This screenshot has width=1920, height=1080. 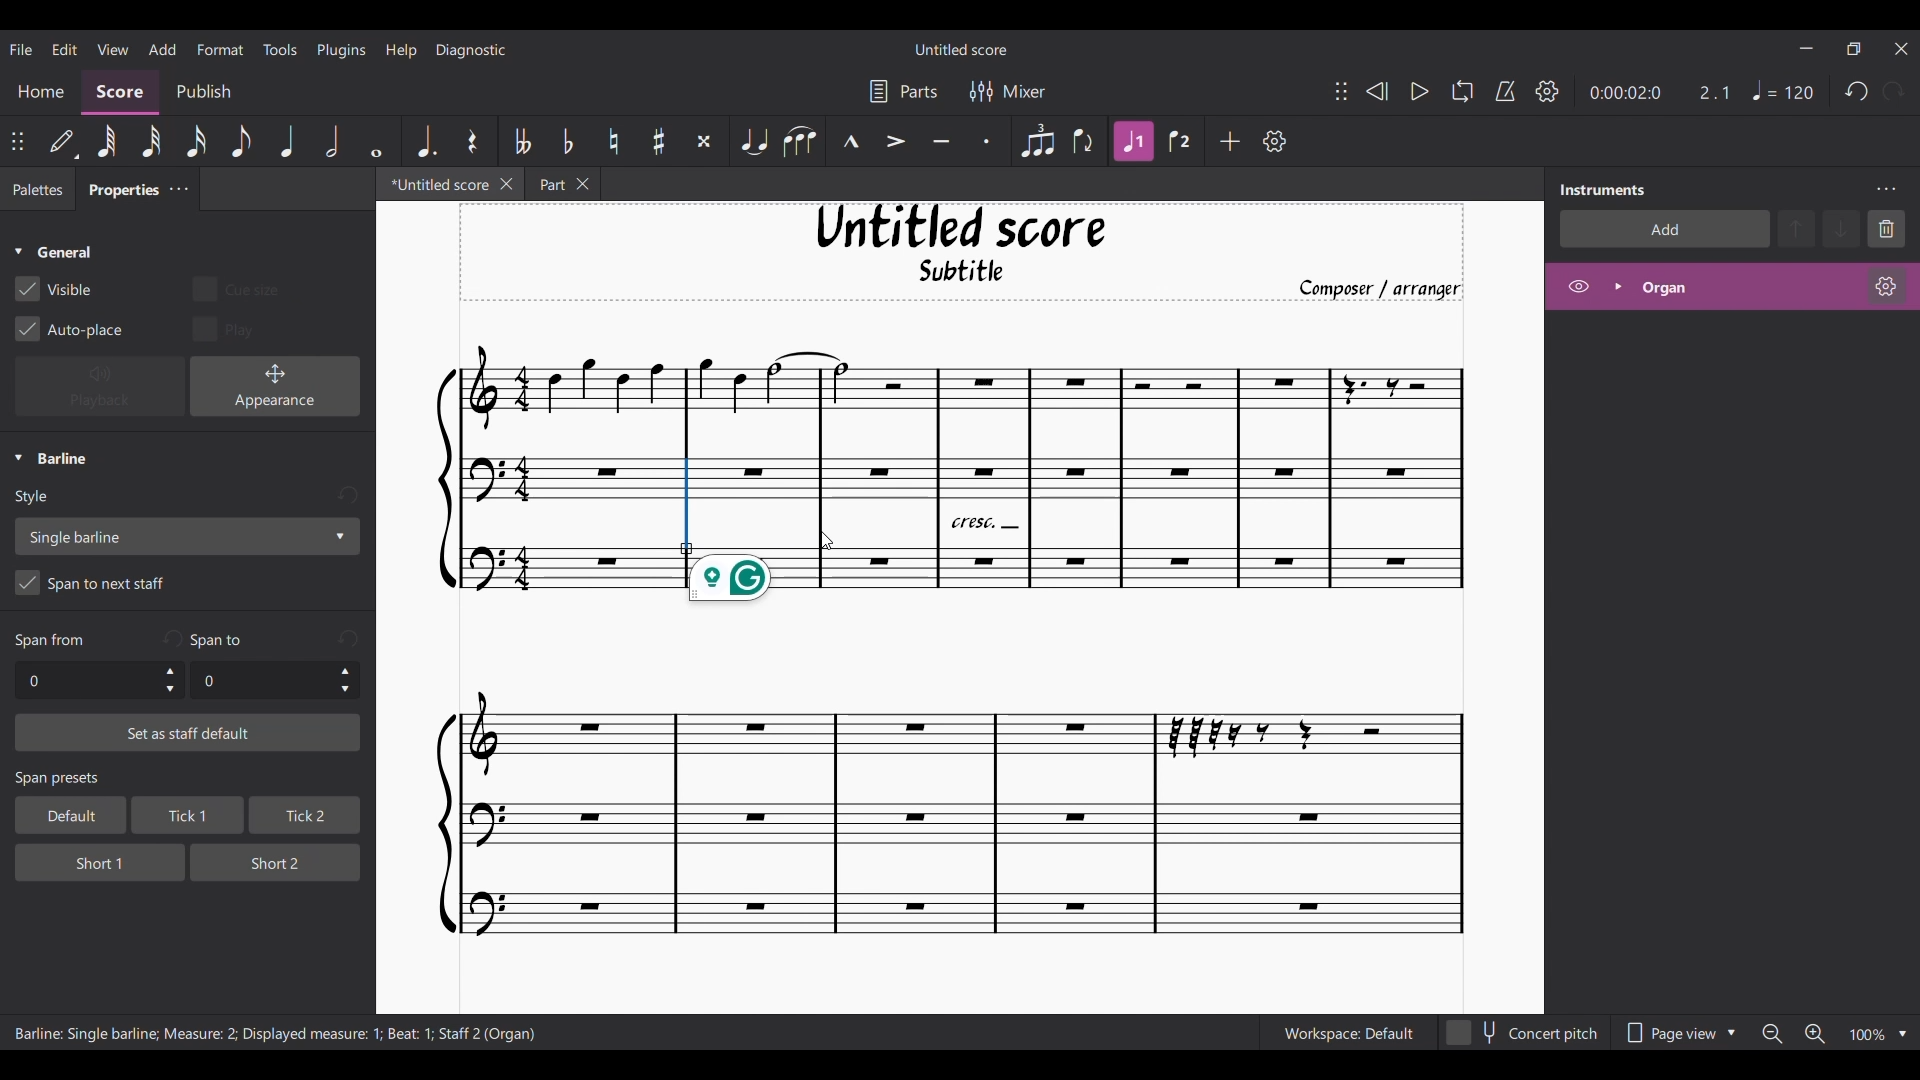 What do you see at coordinates (960, 49) in the screenshot?
I see `Score title` at bounding box center [960, 49].